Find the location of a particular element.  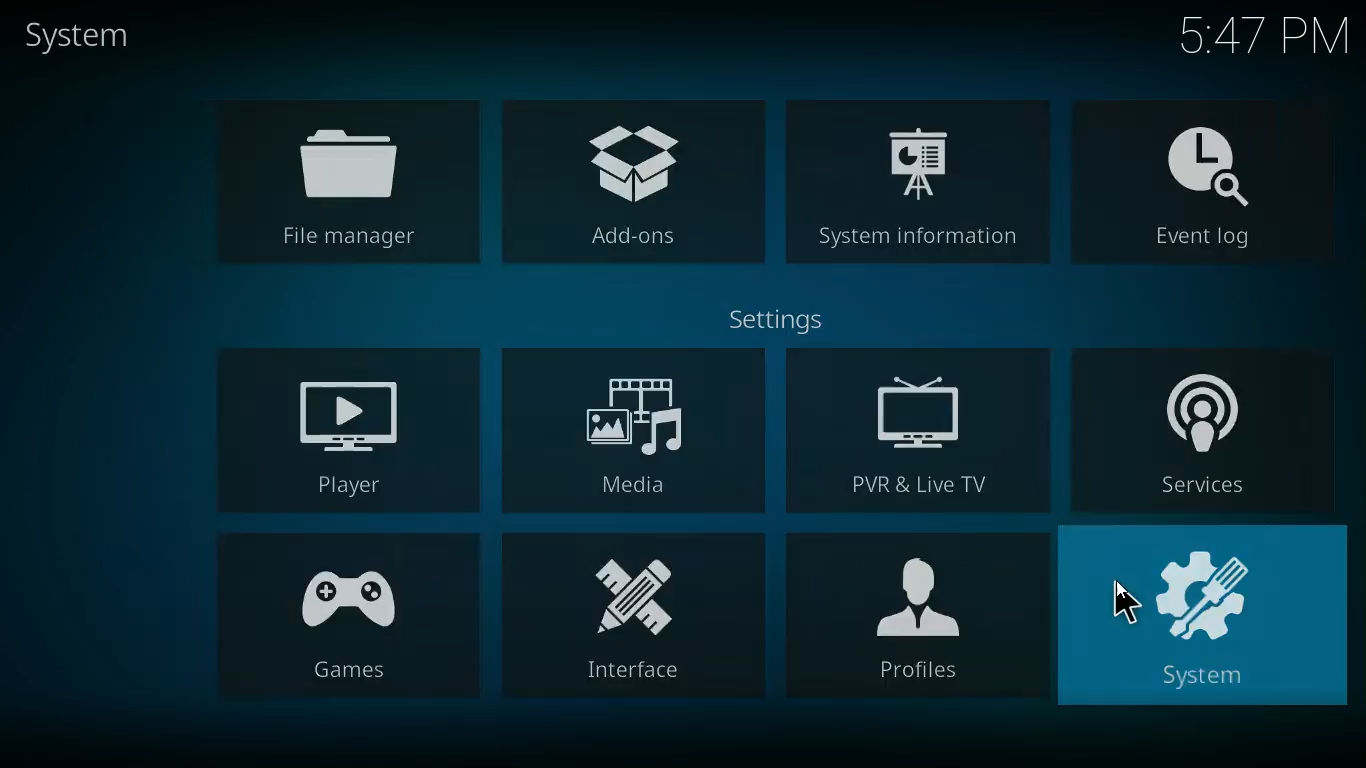

interface is located at coordinates (629, 622).